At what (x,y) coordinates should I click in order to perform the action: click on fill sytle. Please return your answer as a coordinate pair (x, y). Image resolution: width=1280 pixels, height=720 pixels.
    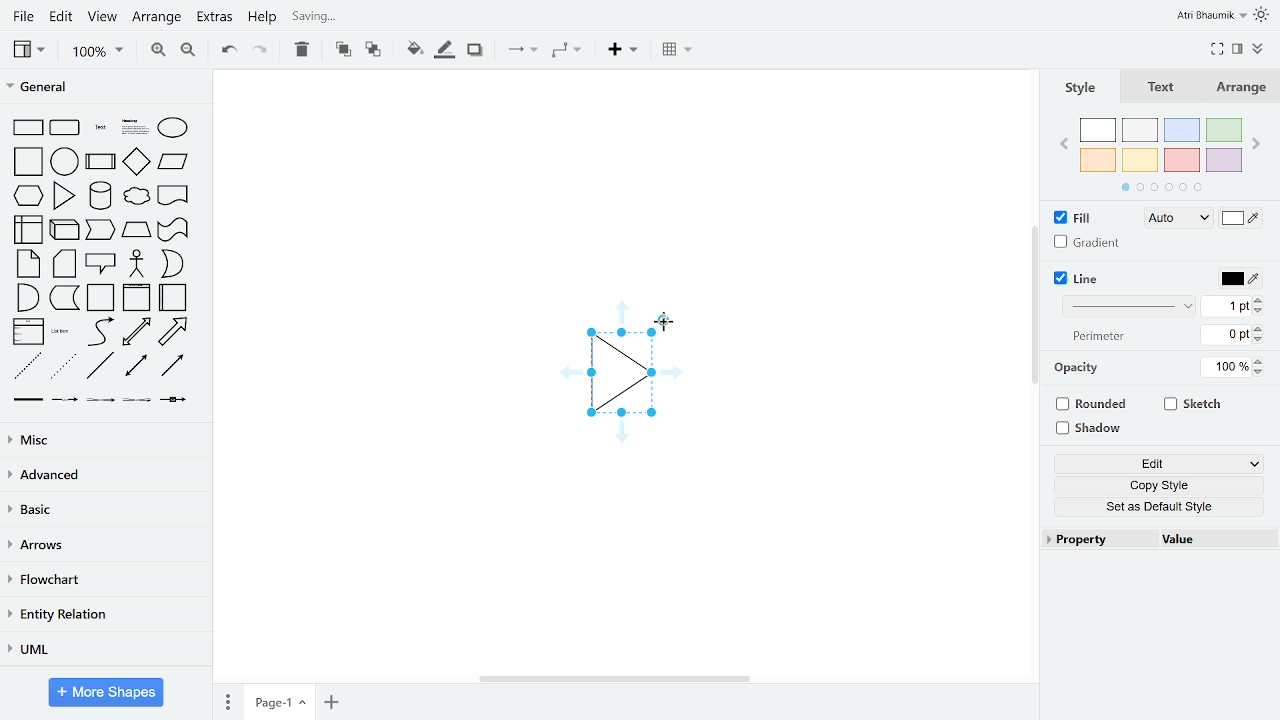
    Looking at the image, I should click on (1176, 219).